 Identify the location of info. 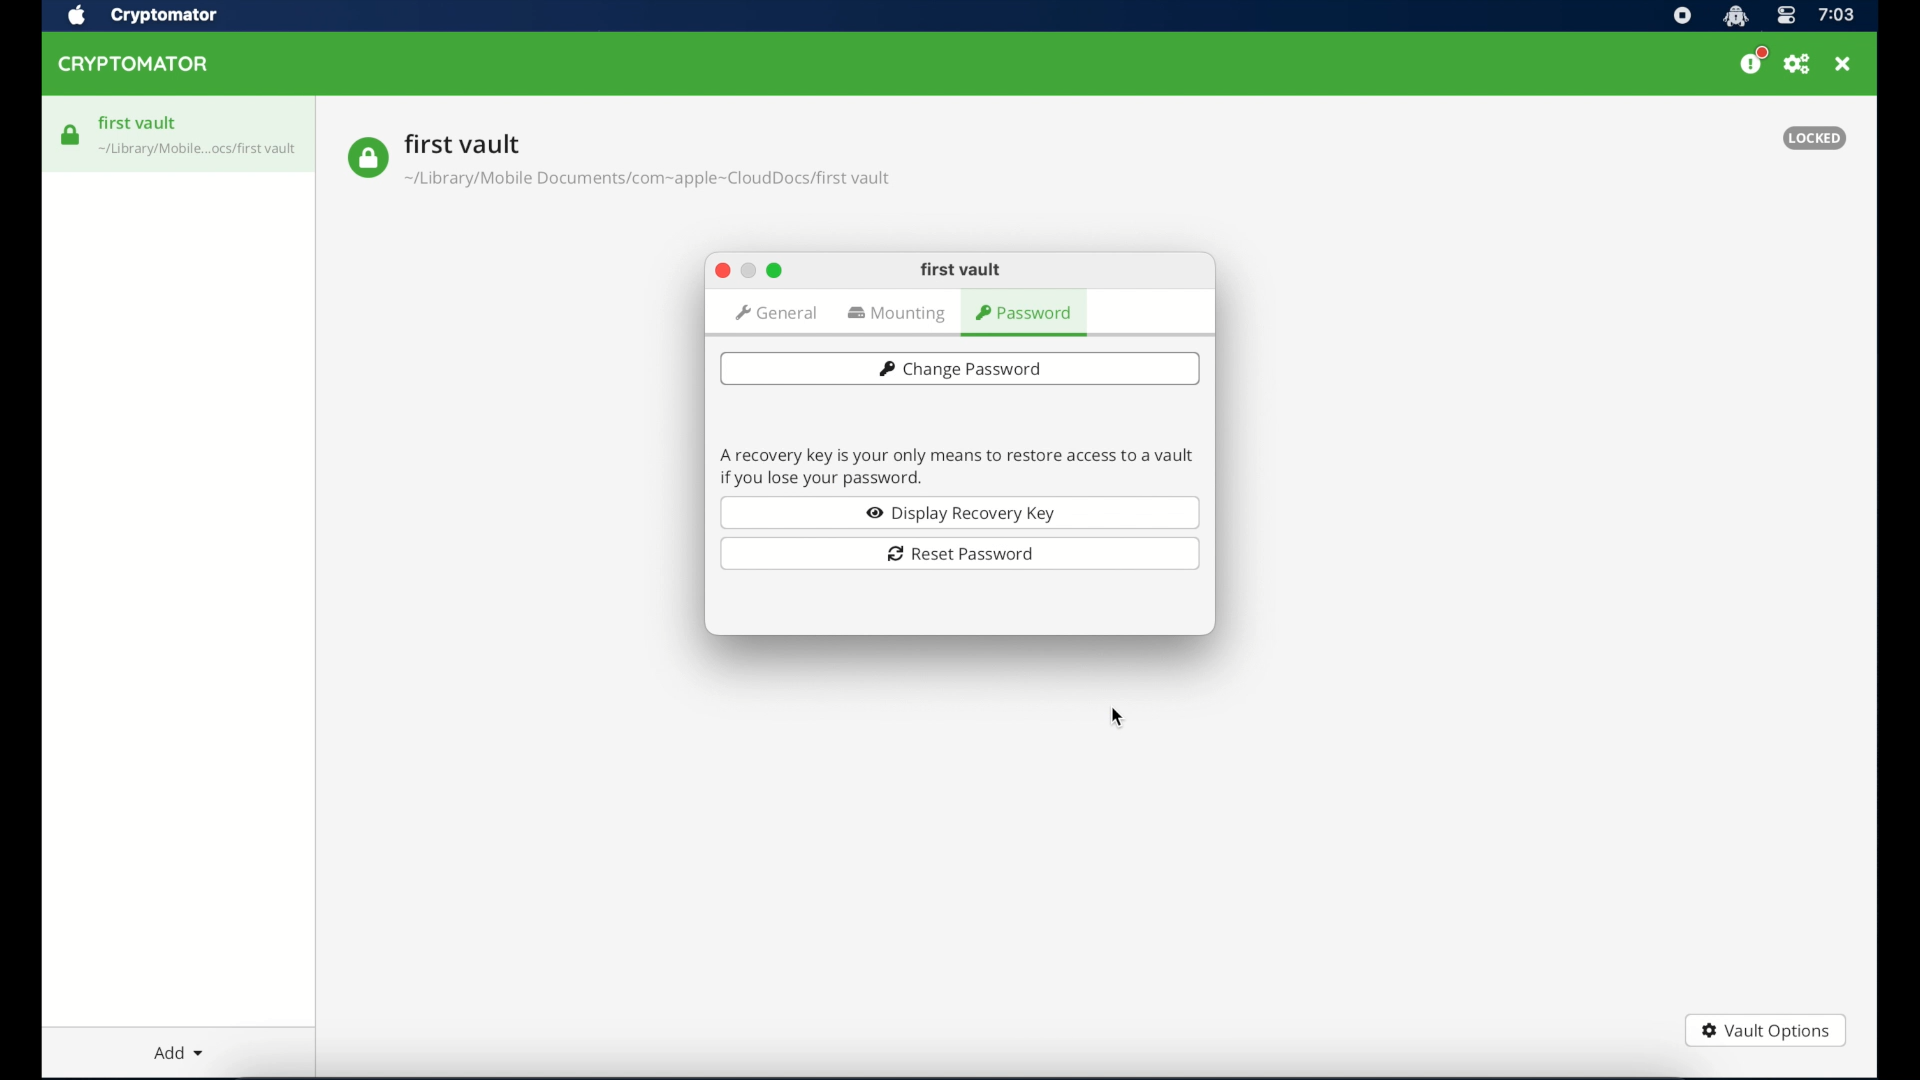
(957, 465).